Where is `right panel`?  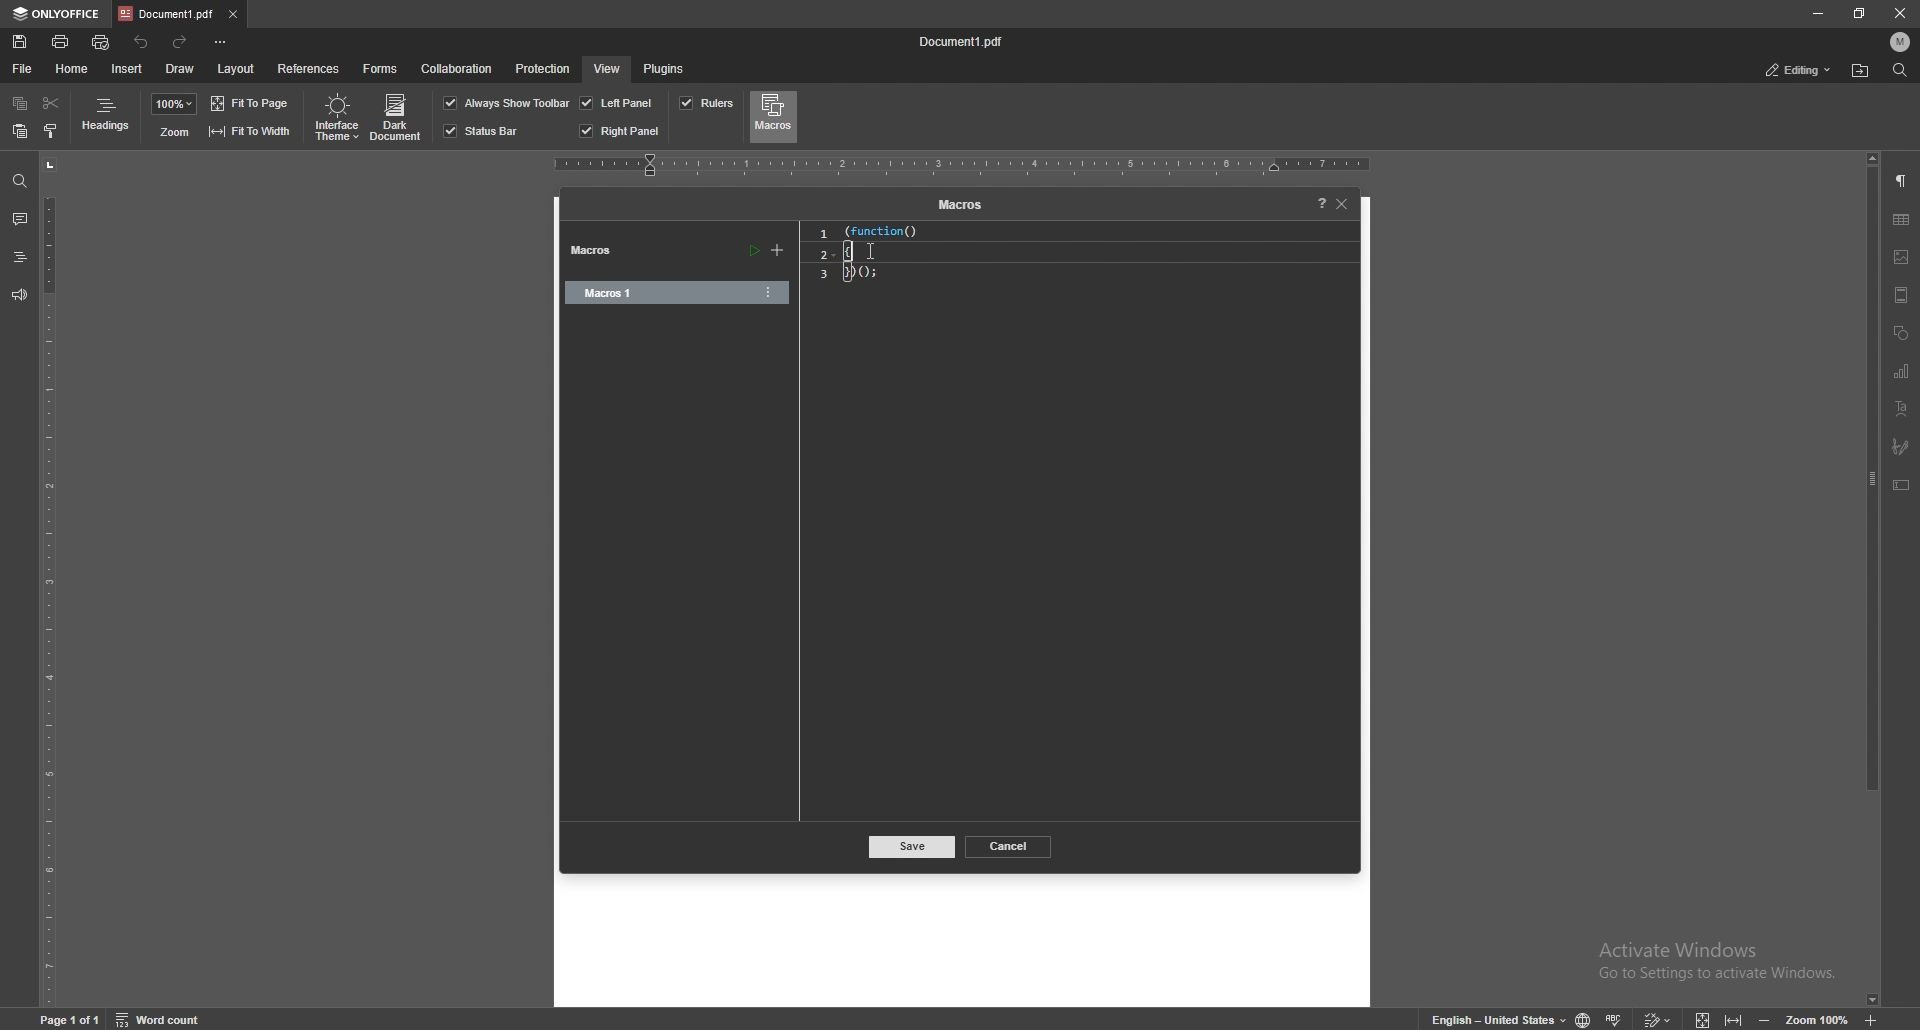
right panel is located at coordinates (620, 131).